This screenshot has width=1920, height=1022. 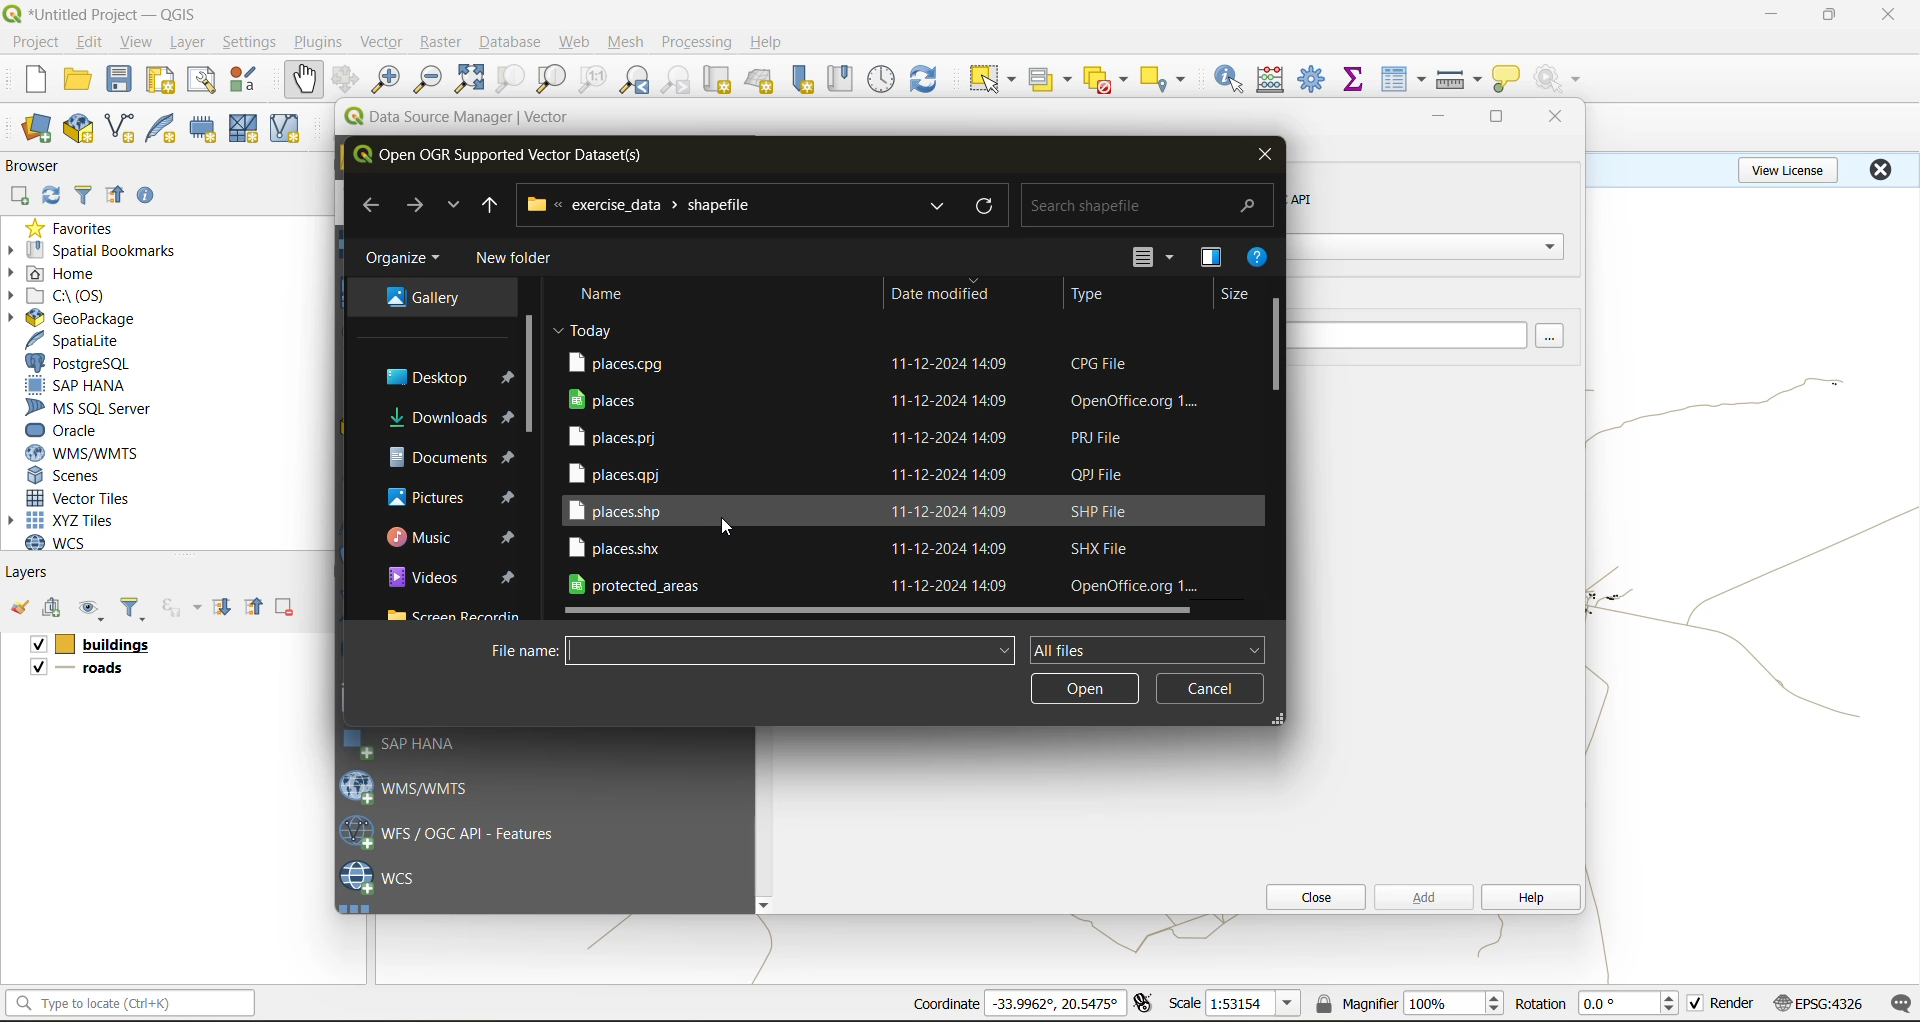 I want to click on organize, so click(x=405, y=262).